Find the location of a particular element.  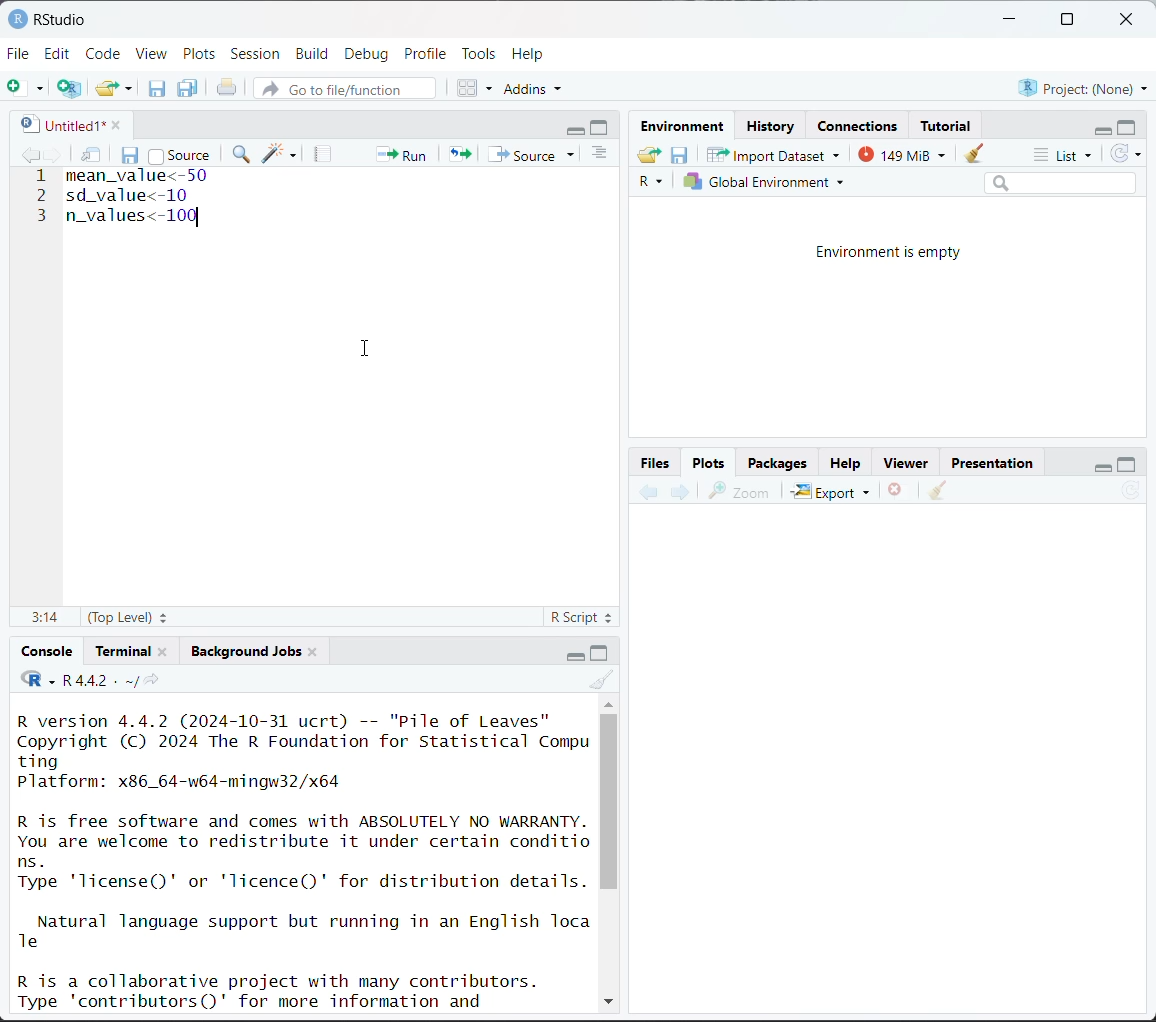

Environment is located at coordinates (686, 127).